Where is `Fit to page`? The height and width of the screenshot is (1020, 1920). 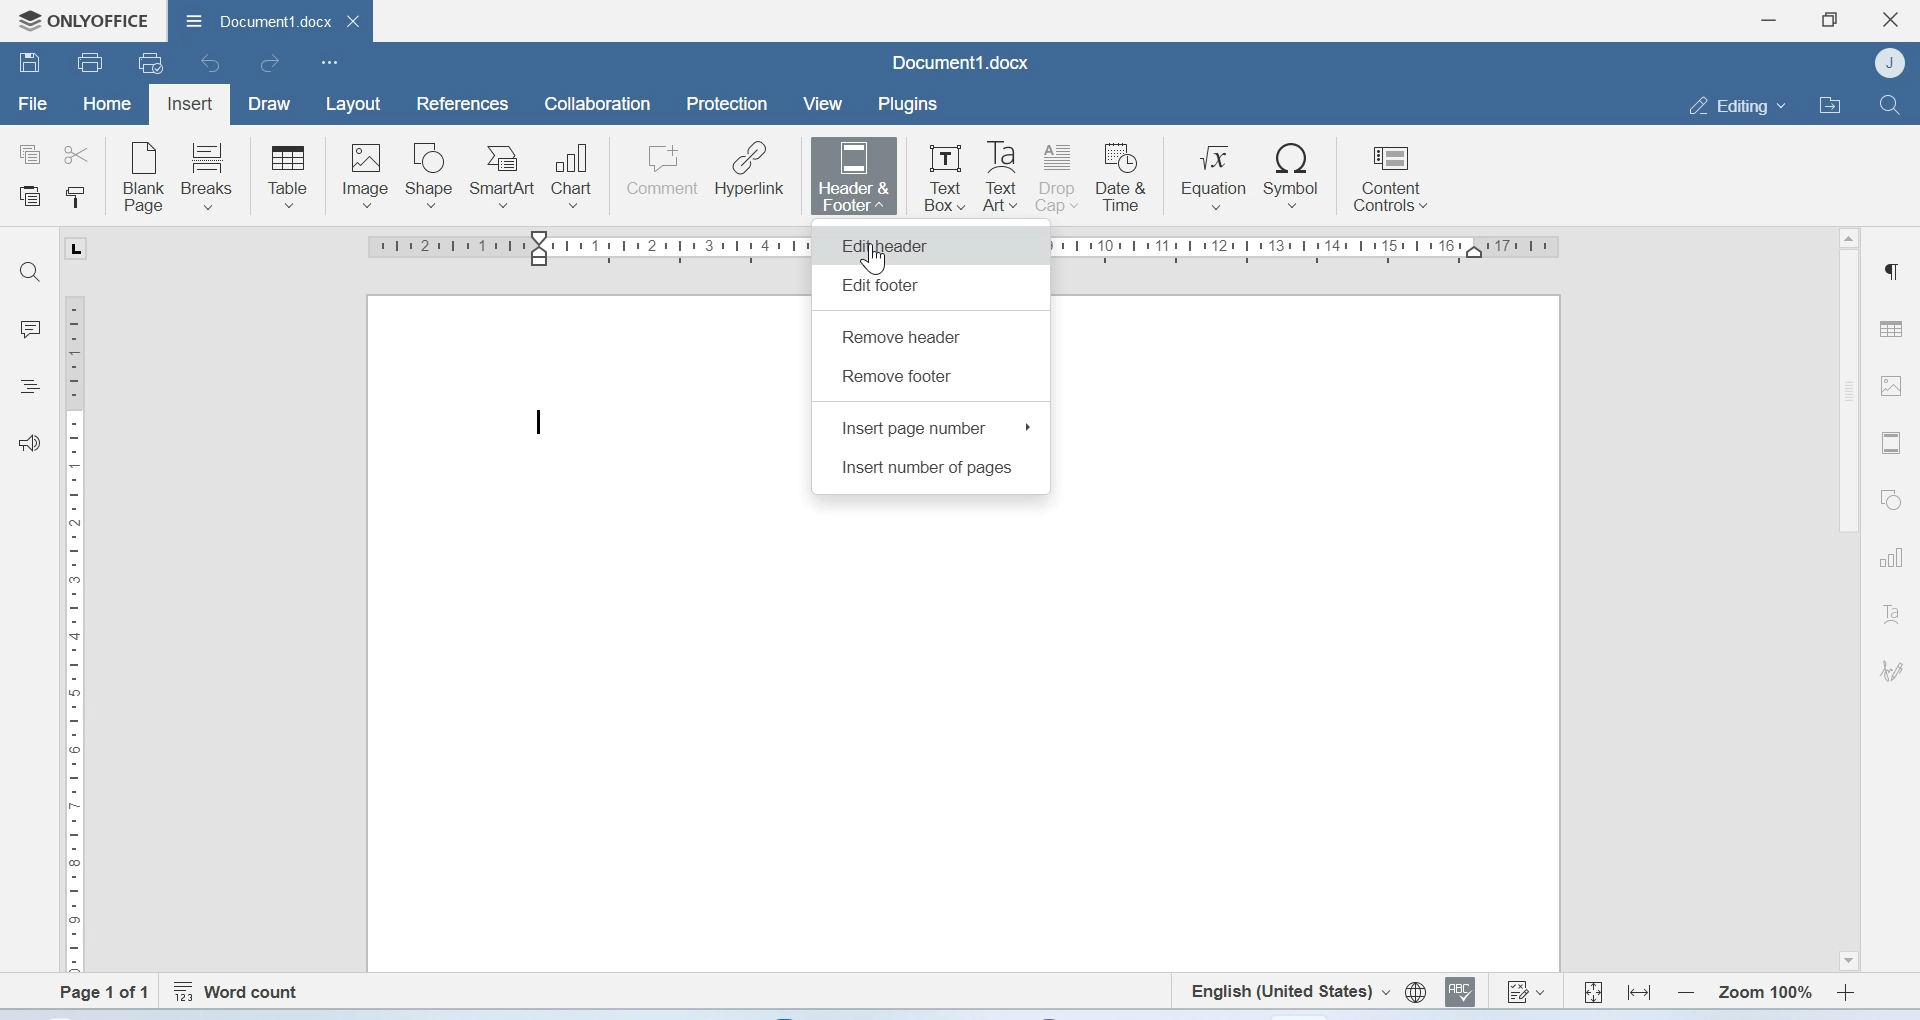
Fit to page is located at coordinates (1593, 989).